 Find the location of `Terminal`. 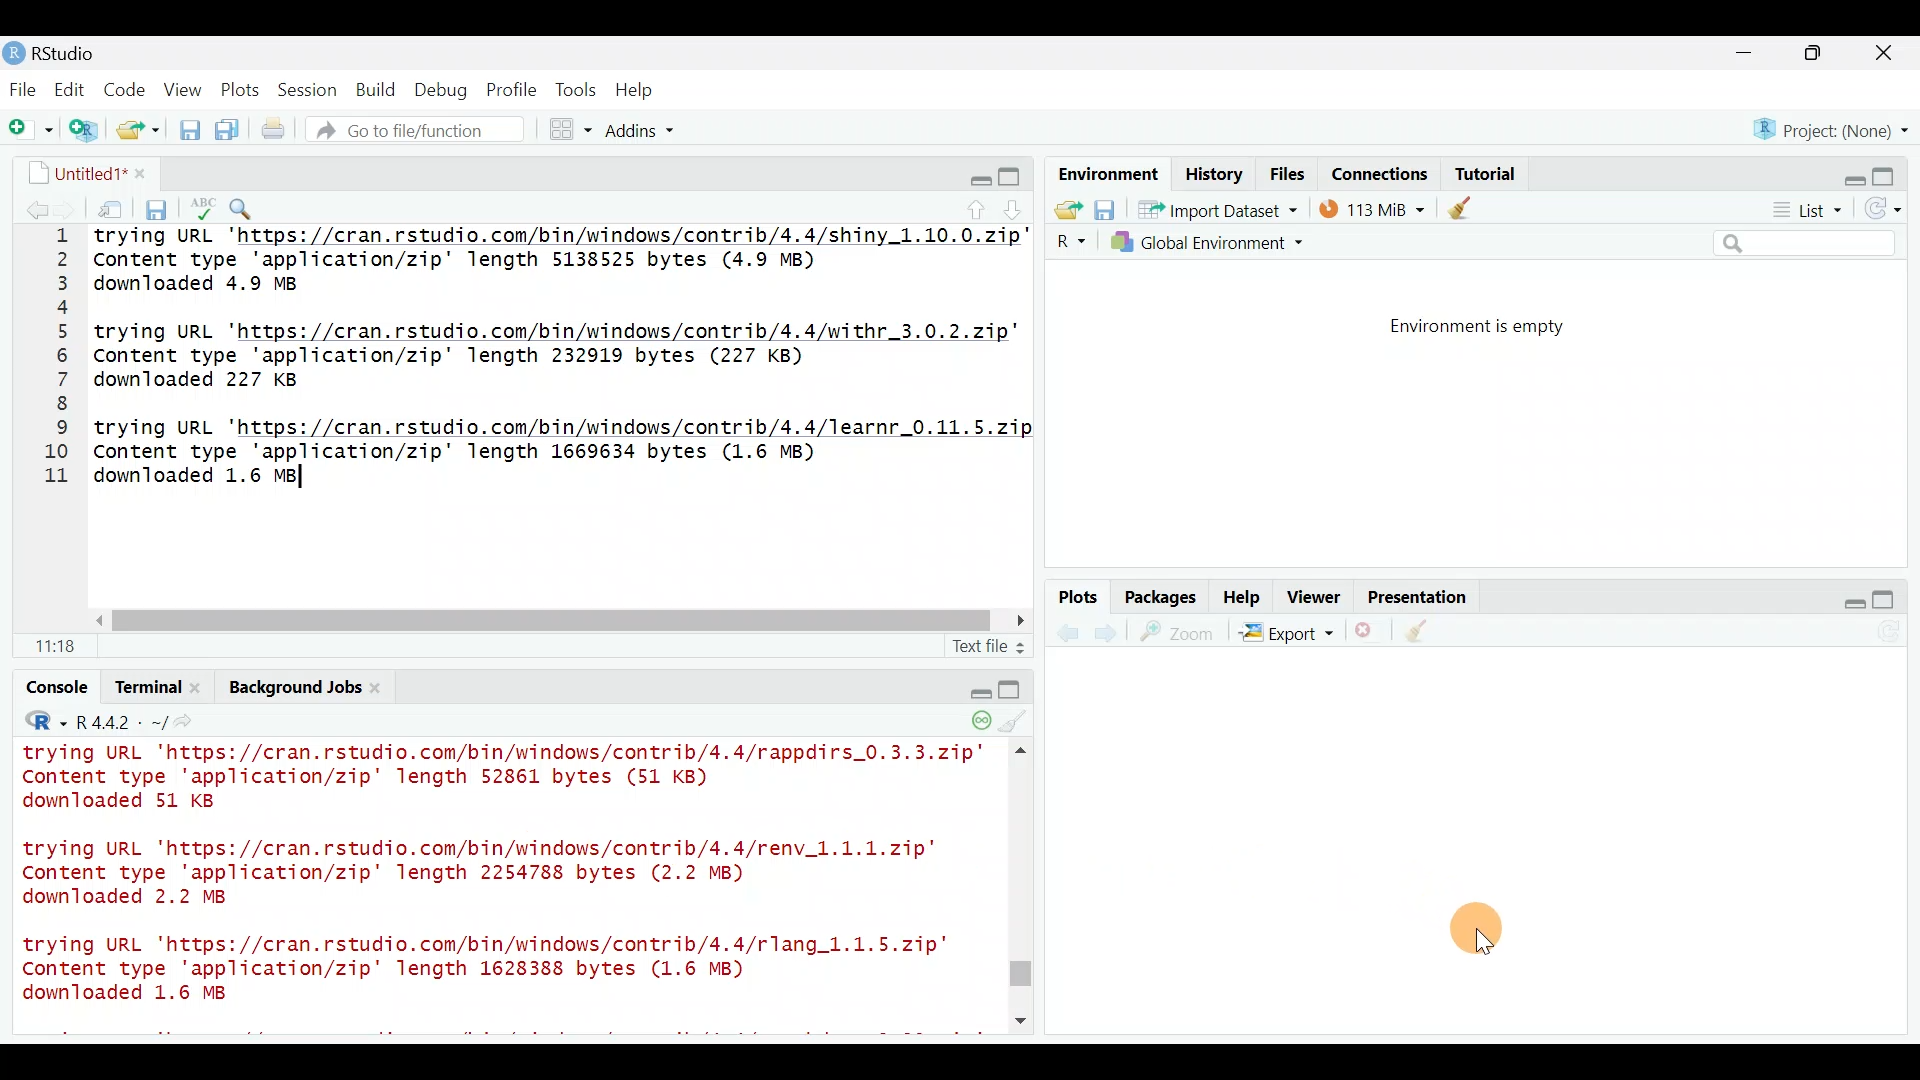

Terminal is located at coordinates (139, 688).